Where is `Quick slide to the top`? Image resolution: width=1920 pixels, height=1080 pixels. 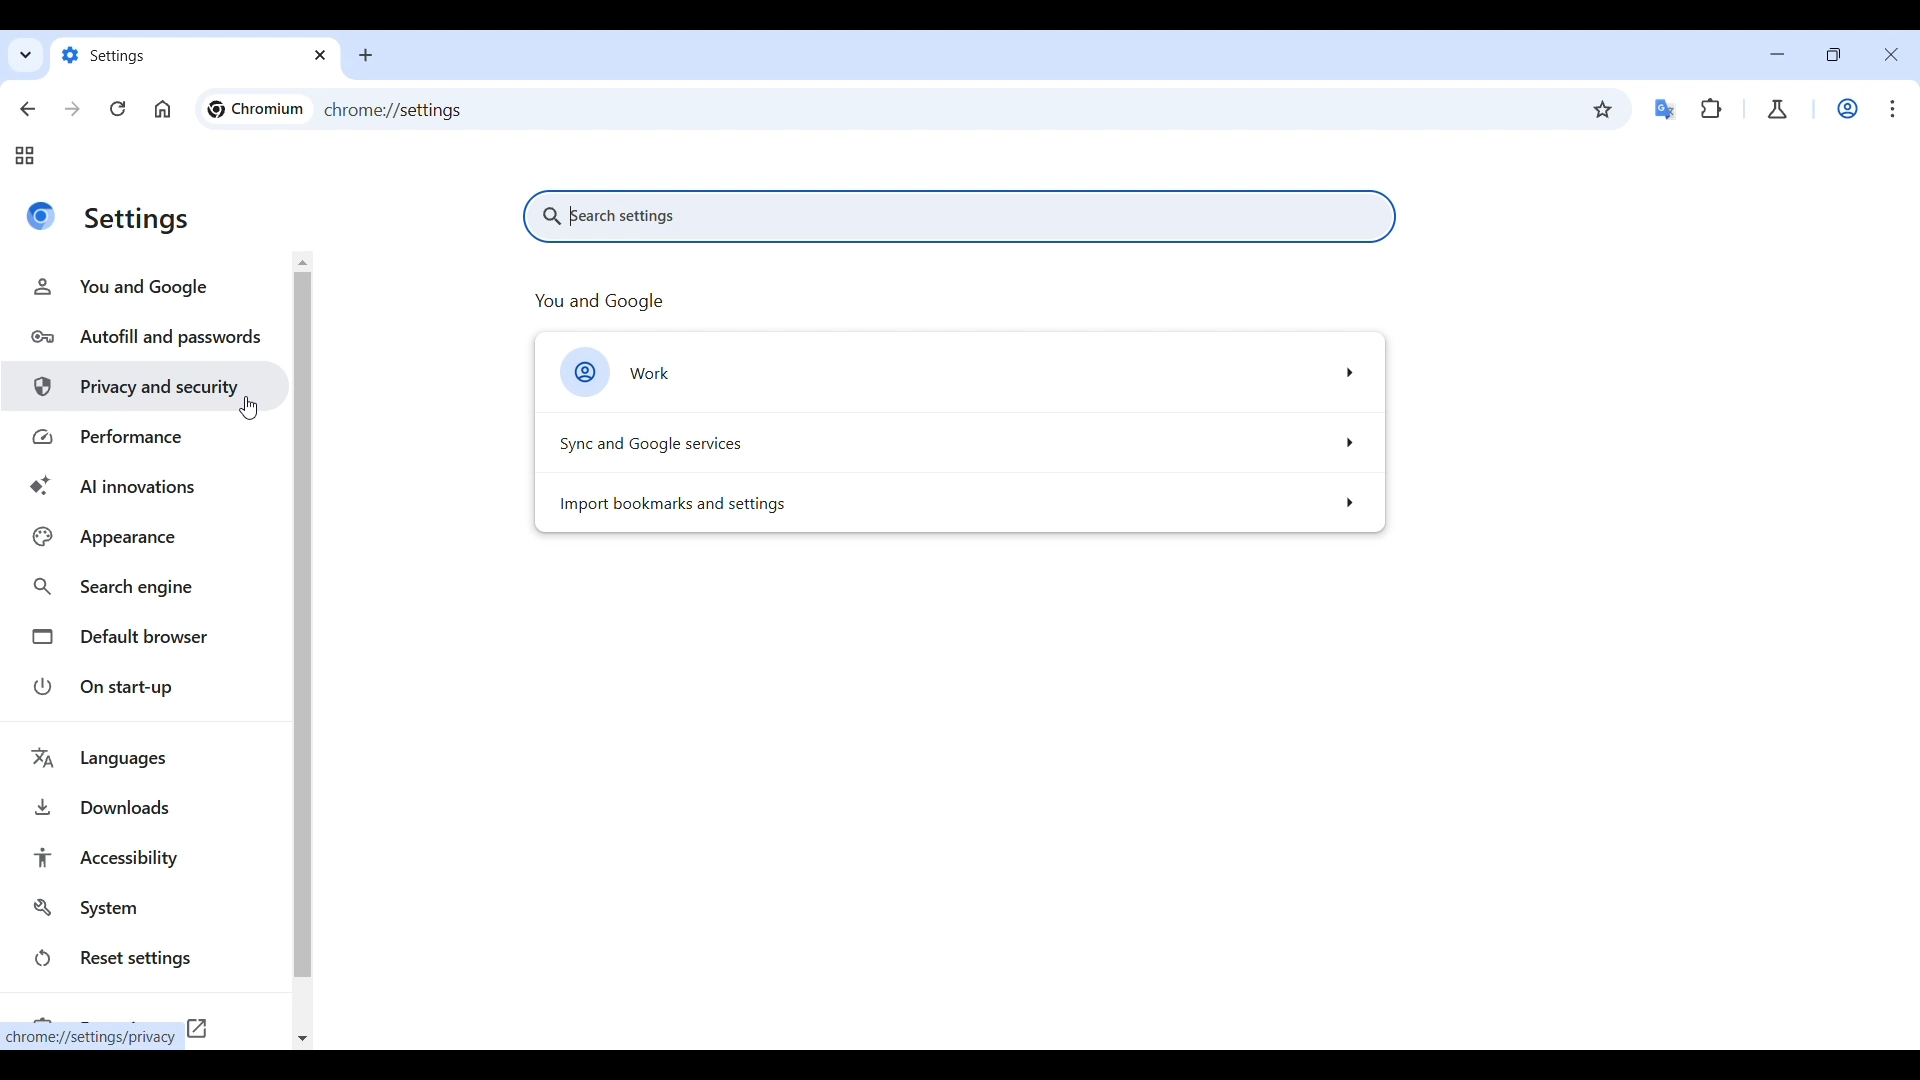 Quick slide to the top is located at coordinates (303, 263).